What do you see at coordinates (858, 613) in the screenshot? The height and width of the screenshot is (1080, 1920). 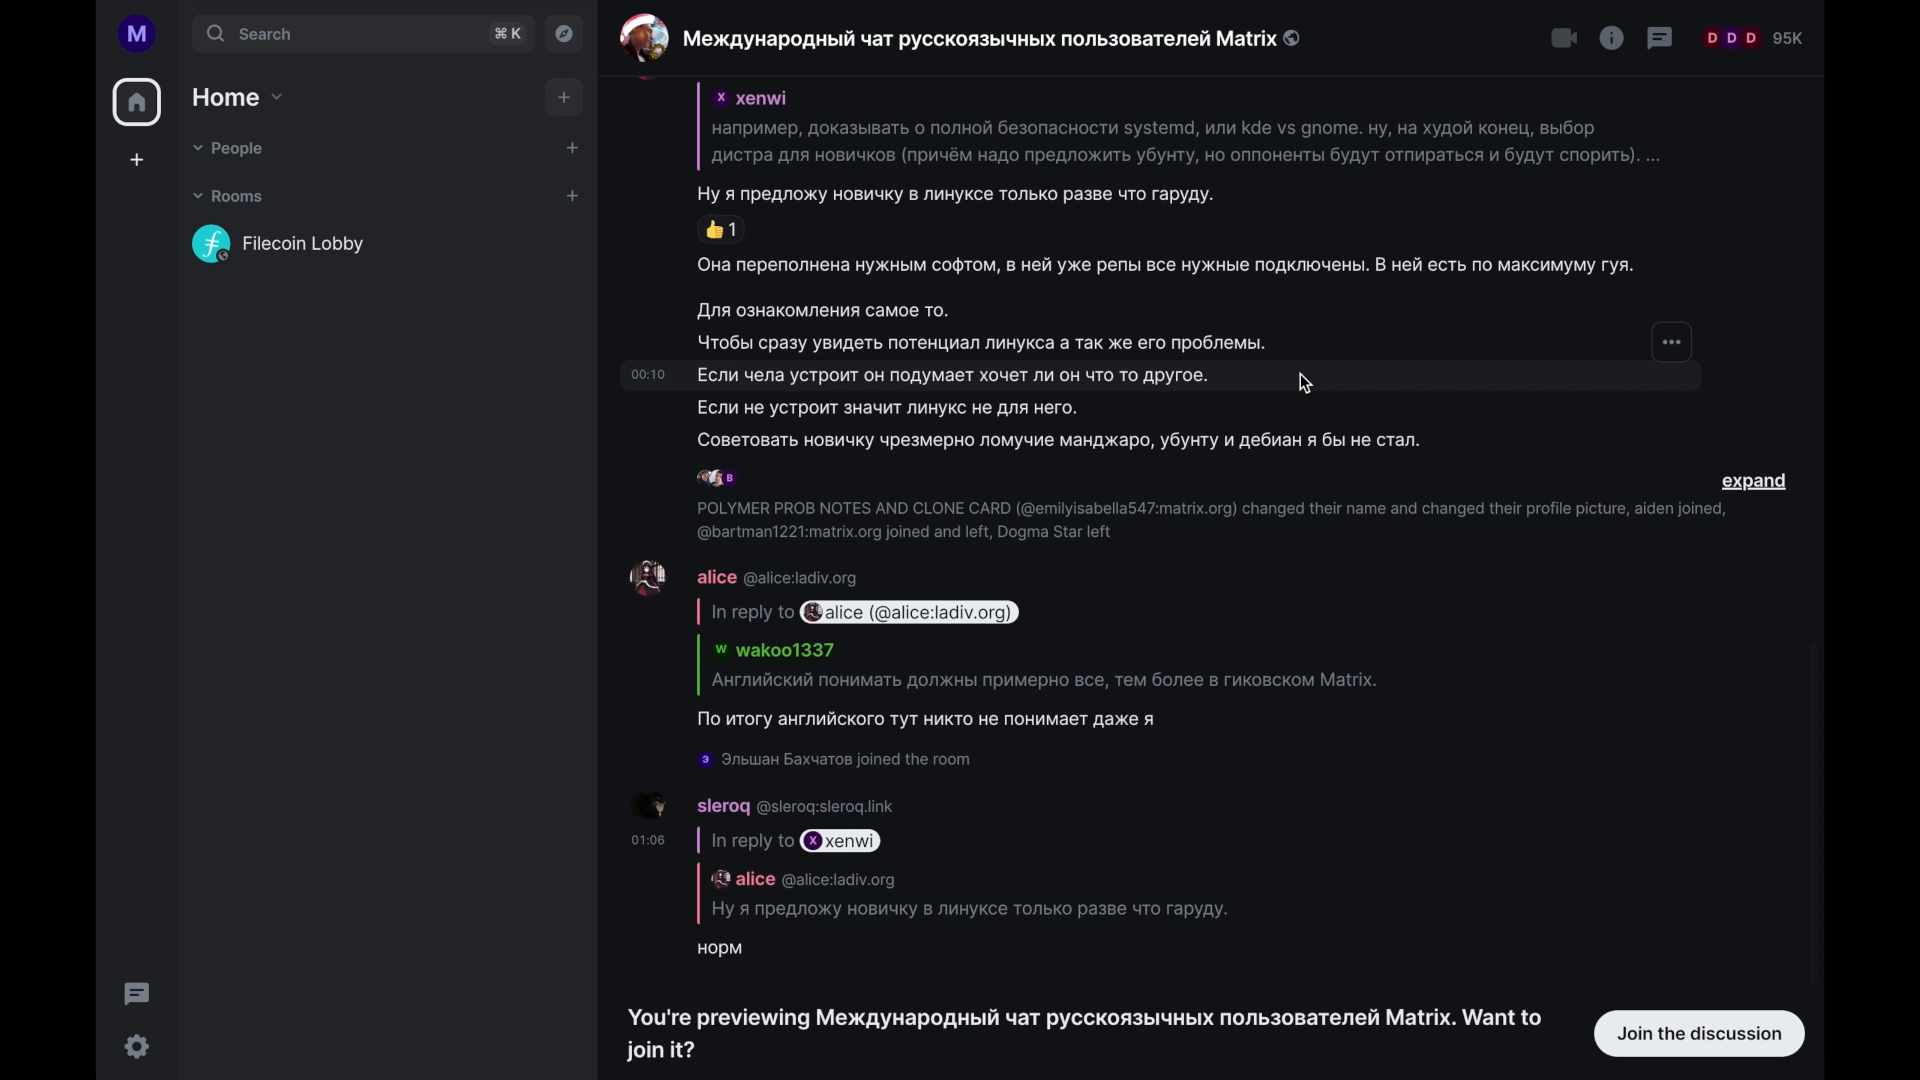 I see `in reply to alice (@alice:ladiv.org)` at bounding box center [858, 613].